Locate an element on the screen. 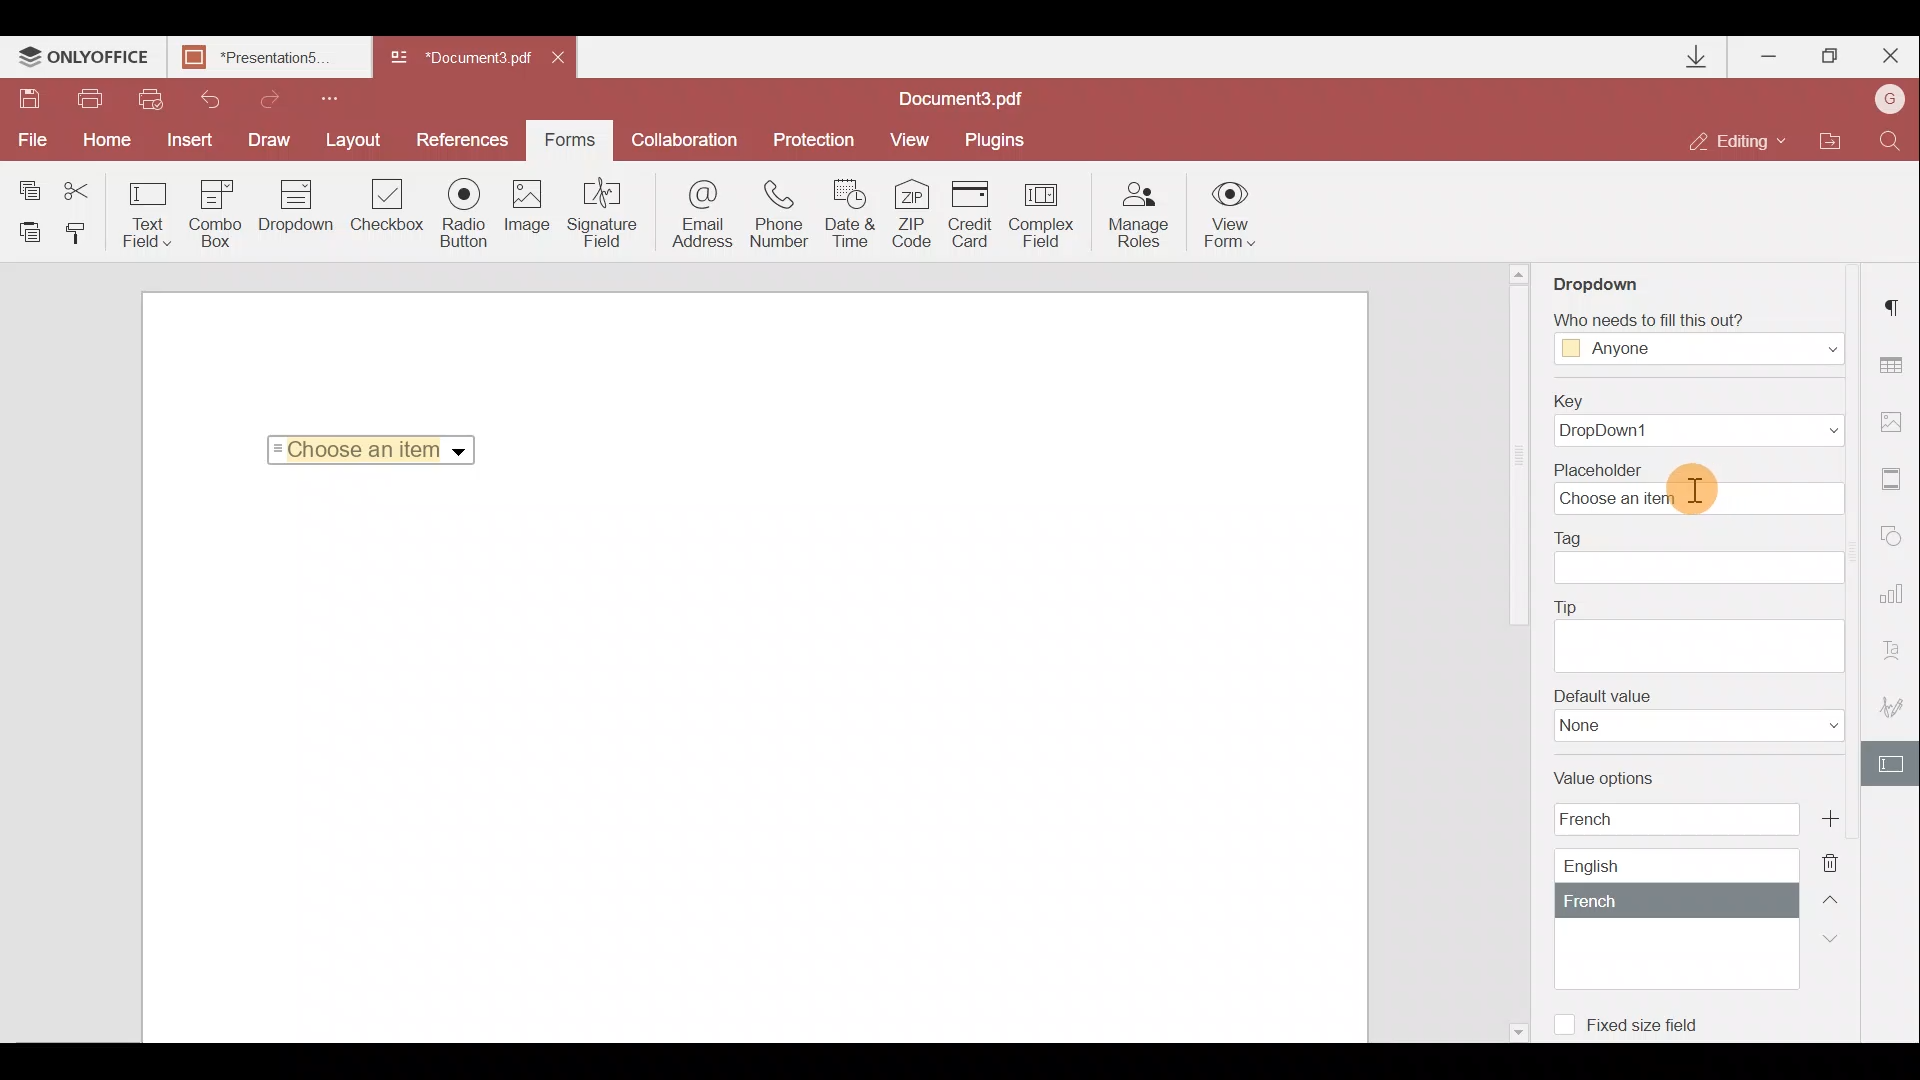 This screenshot has width=1920, height=1080. Placeholder is located at coordinates (1705, 487).